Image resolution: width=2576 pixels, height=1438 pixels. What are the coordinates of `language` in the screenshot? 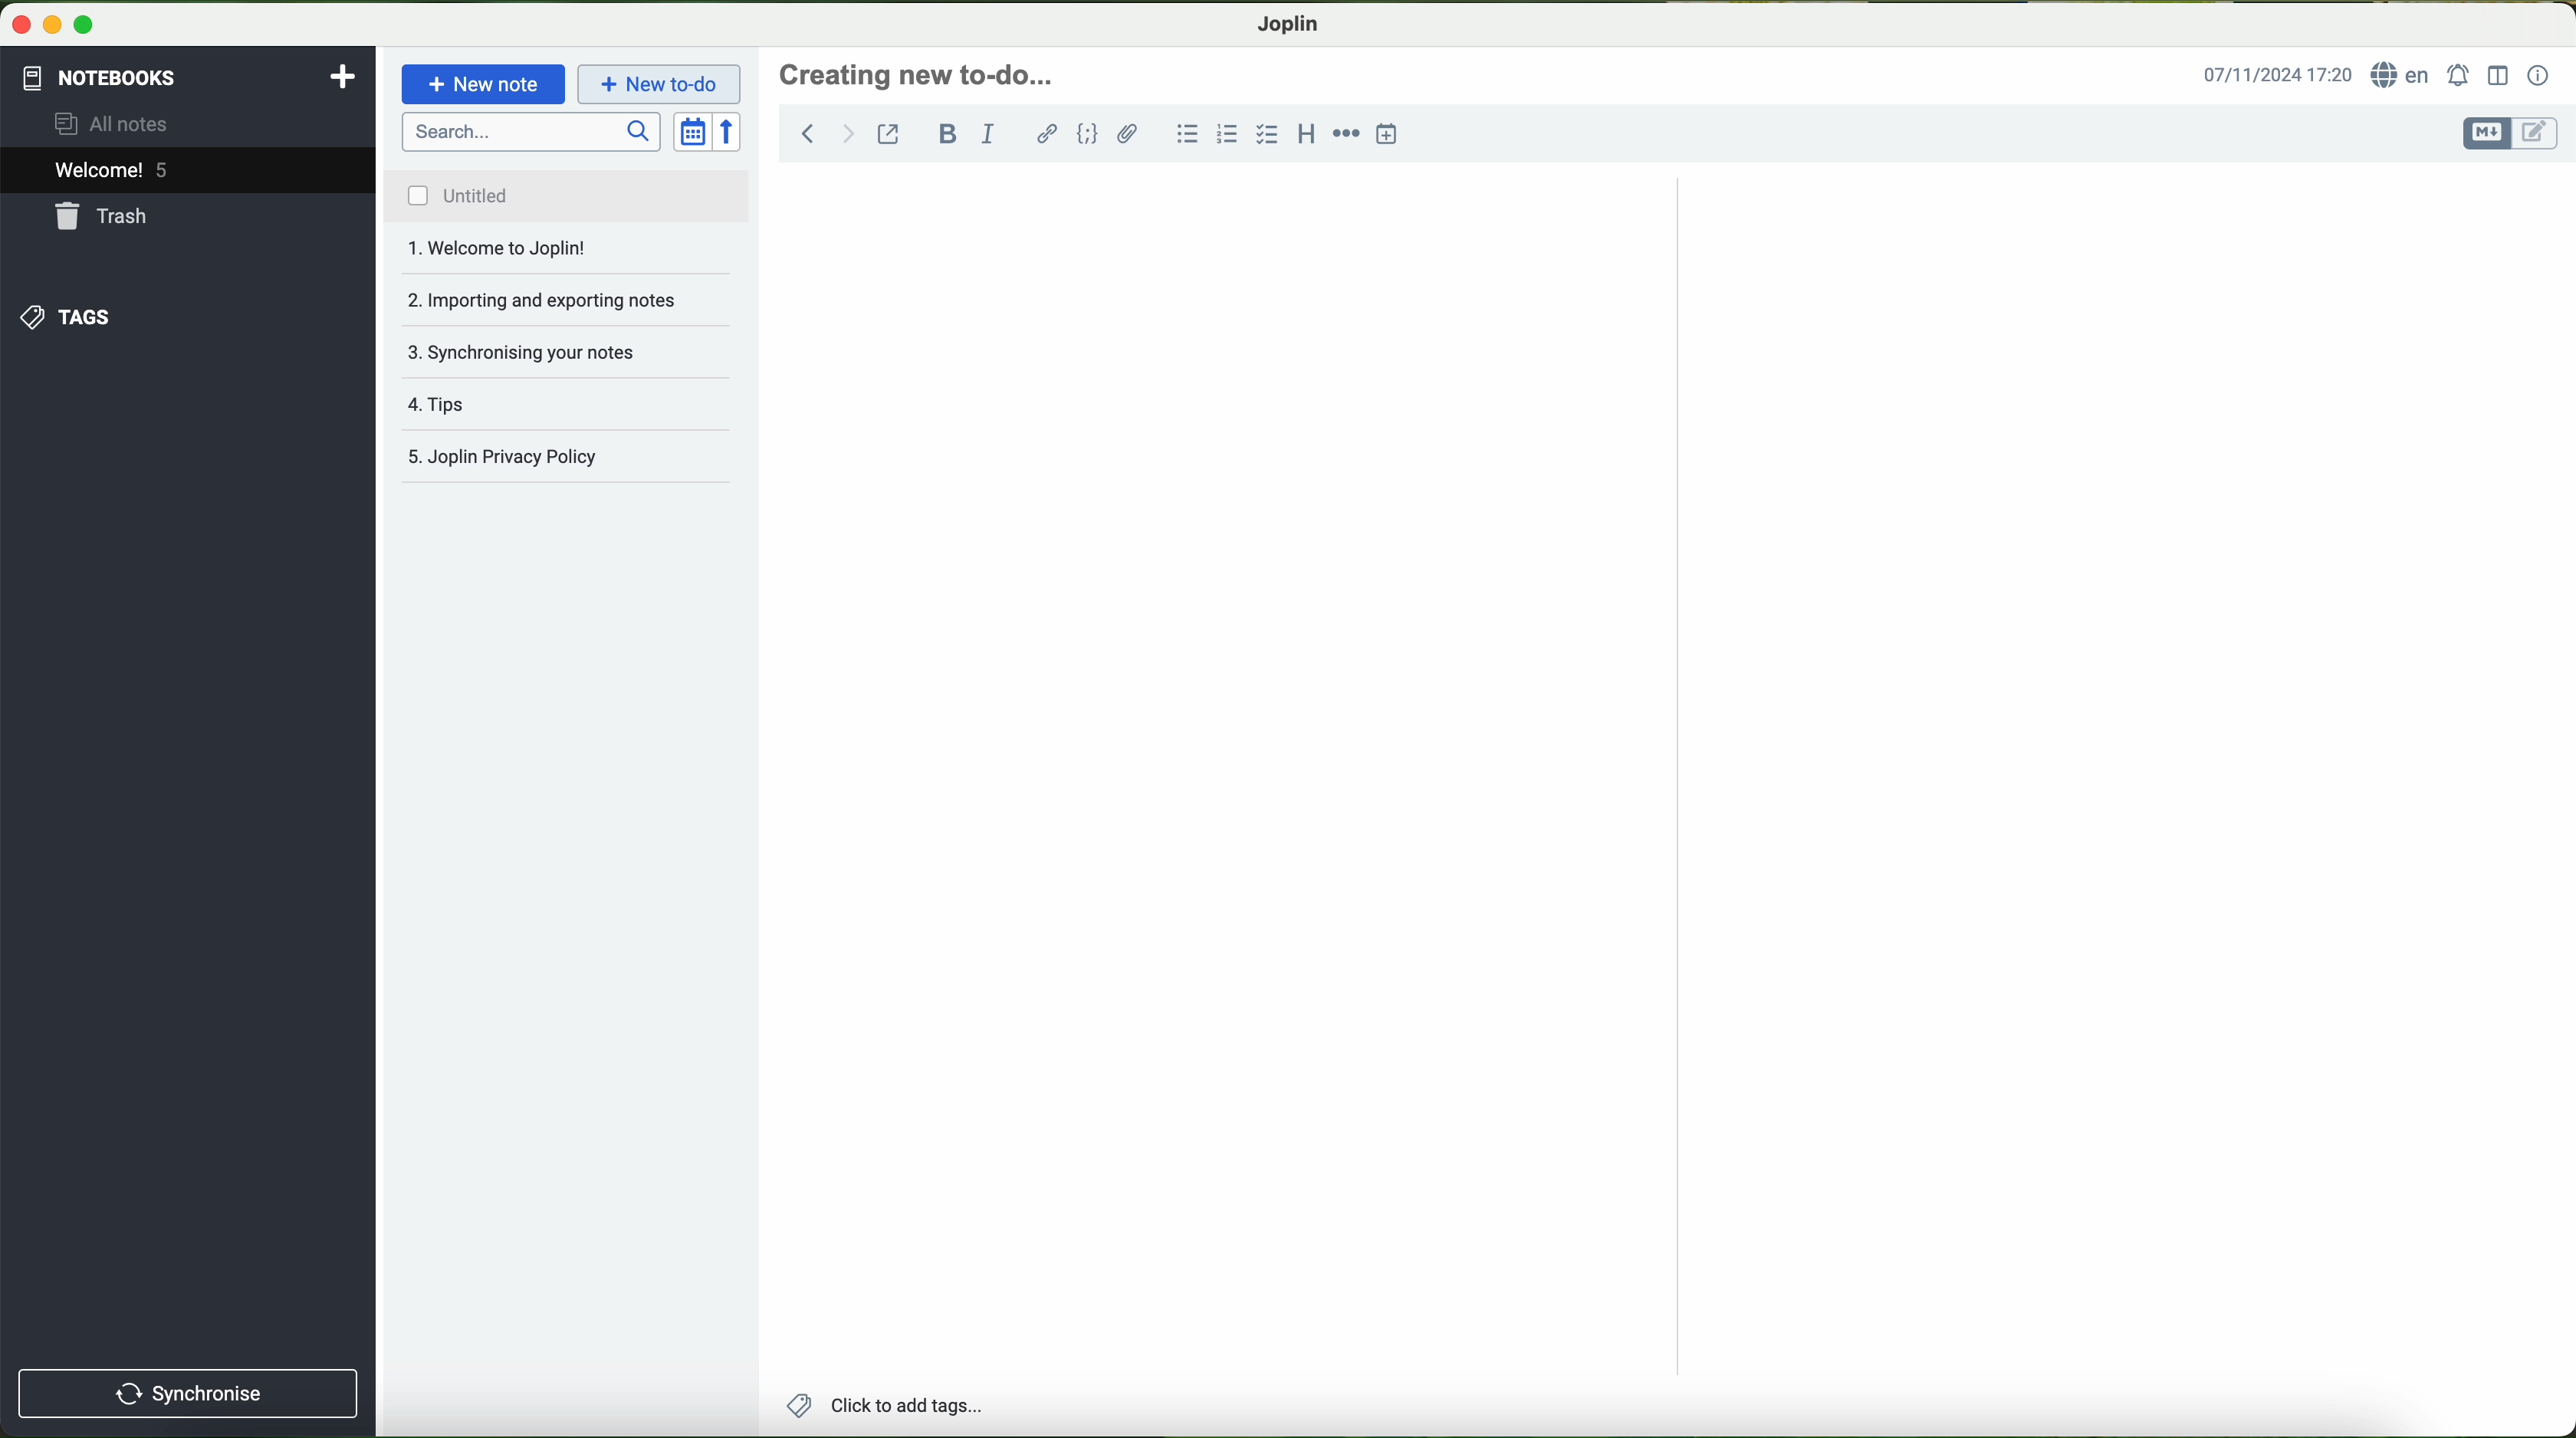 It's located at (2404, 76).